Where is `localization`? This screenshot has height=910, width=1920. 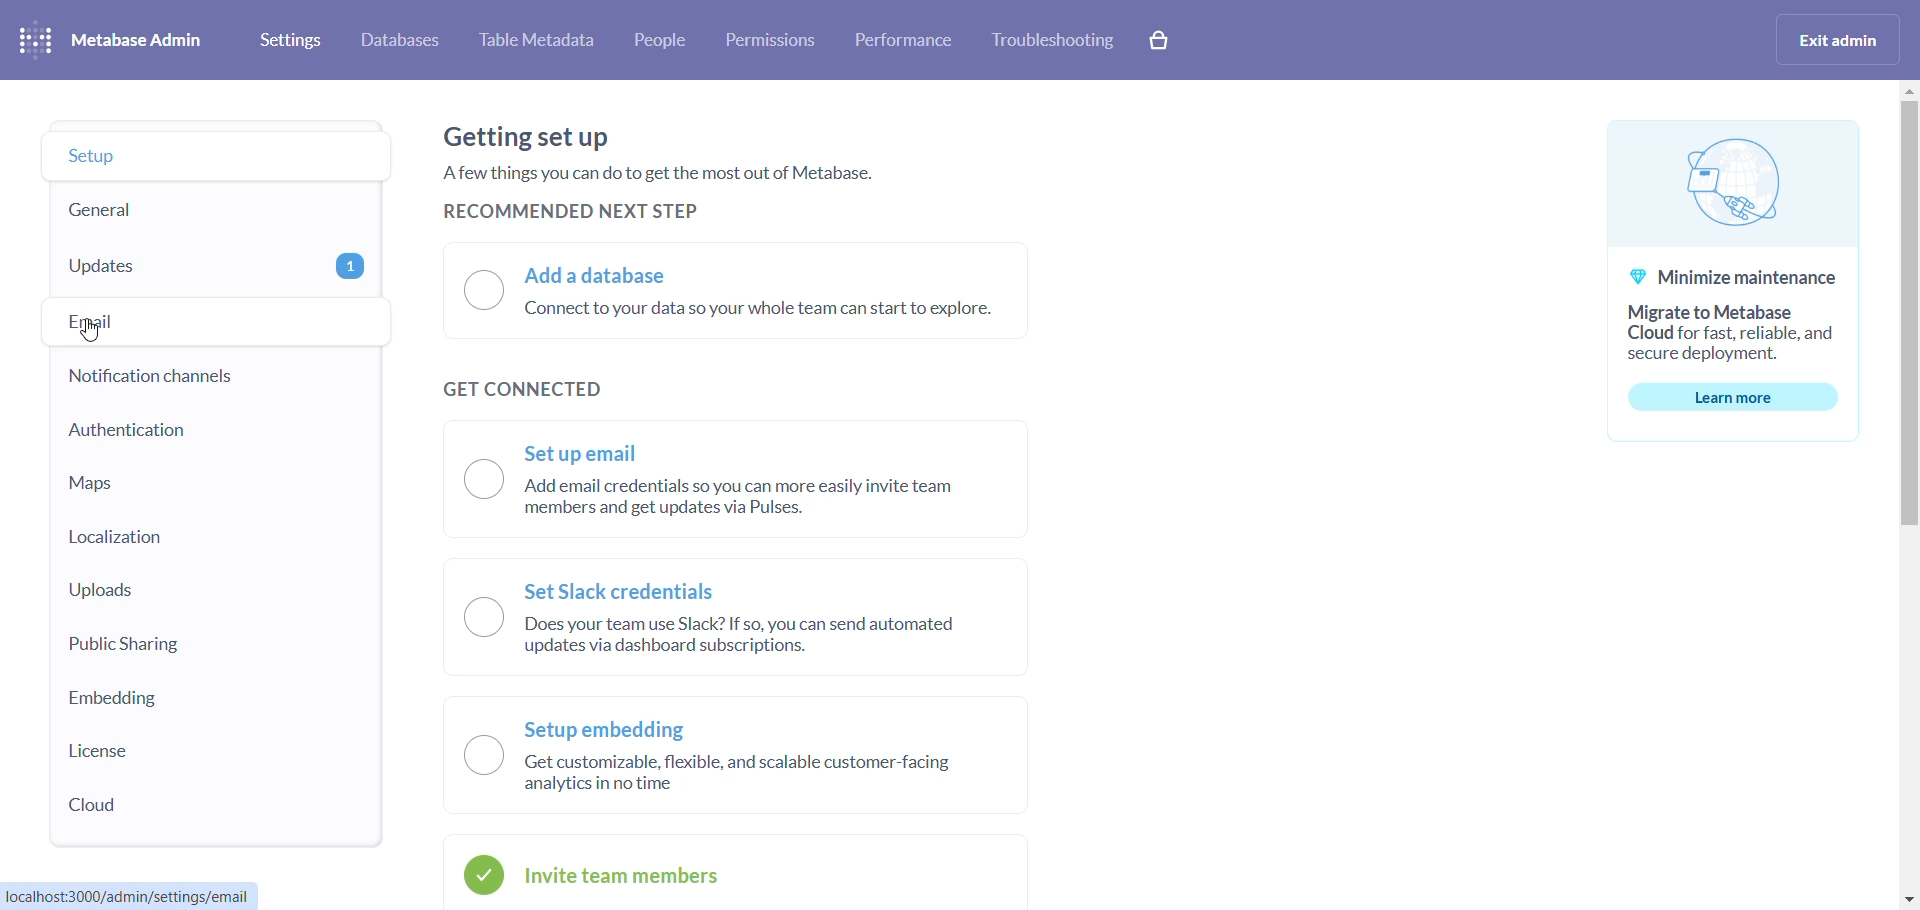
localization is located at coordinates (177, 536).